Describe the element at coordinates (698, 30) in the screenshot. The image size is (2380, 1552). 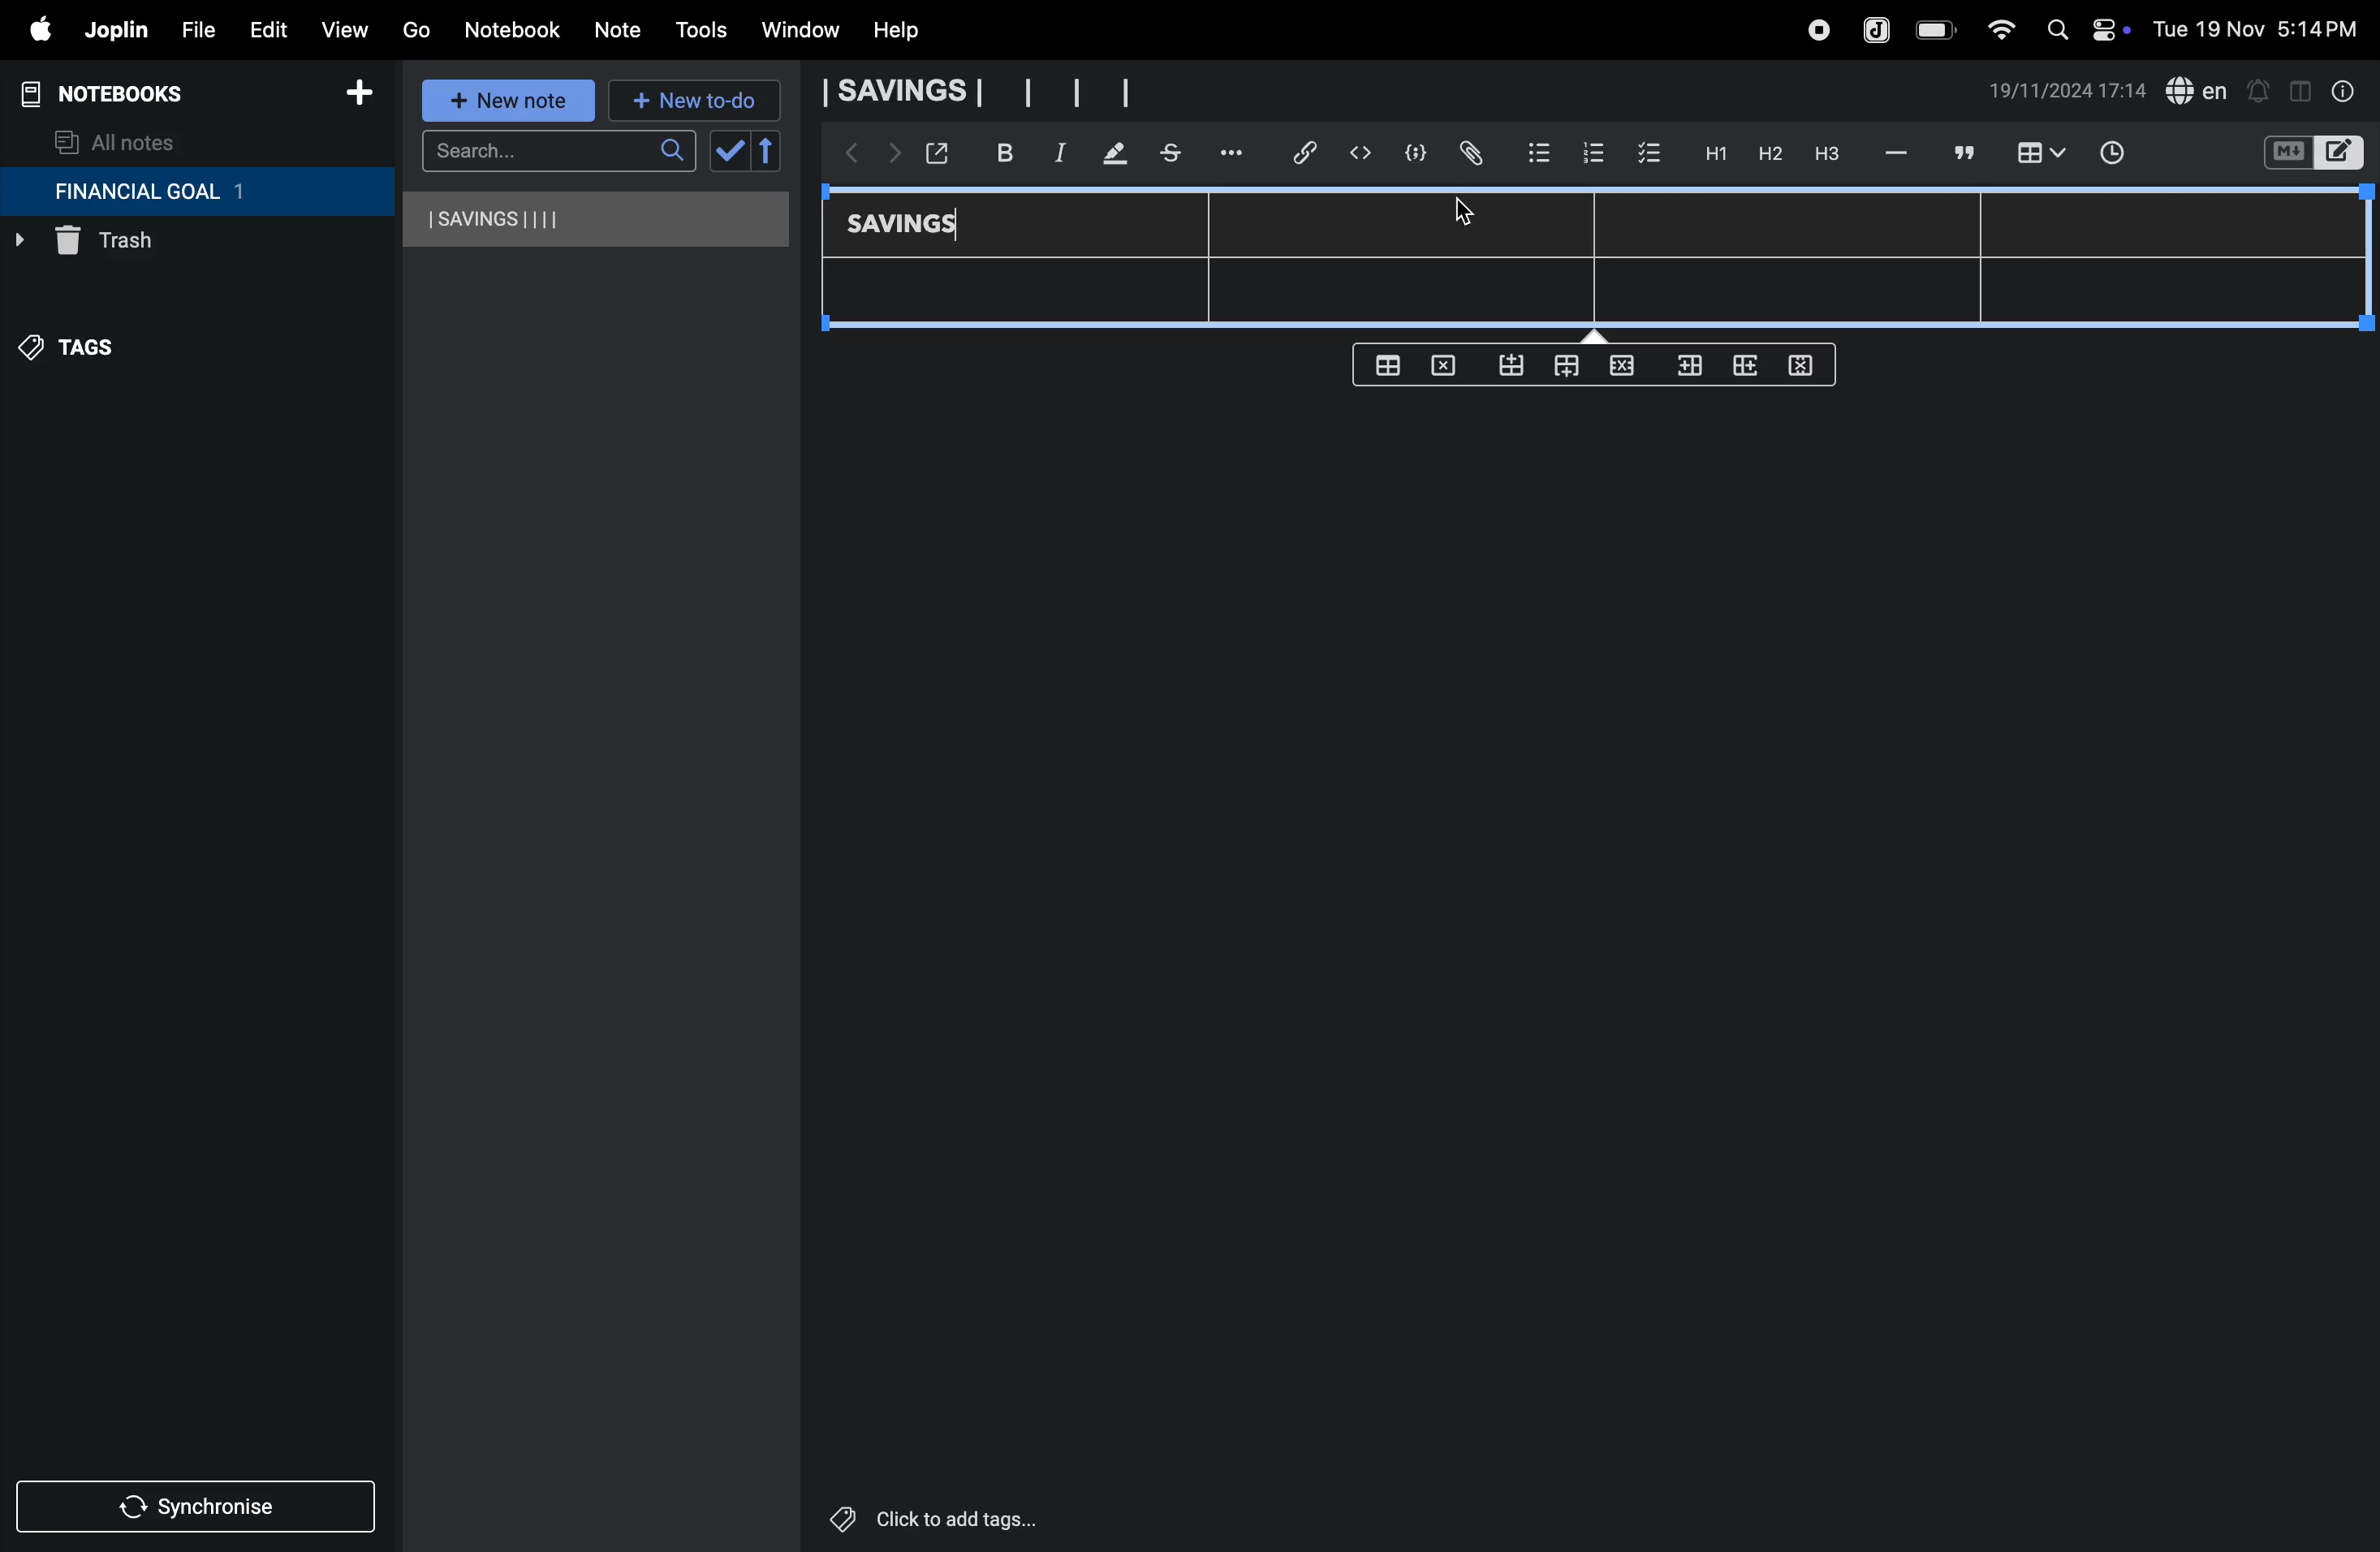
I see `tools` at that location.